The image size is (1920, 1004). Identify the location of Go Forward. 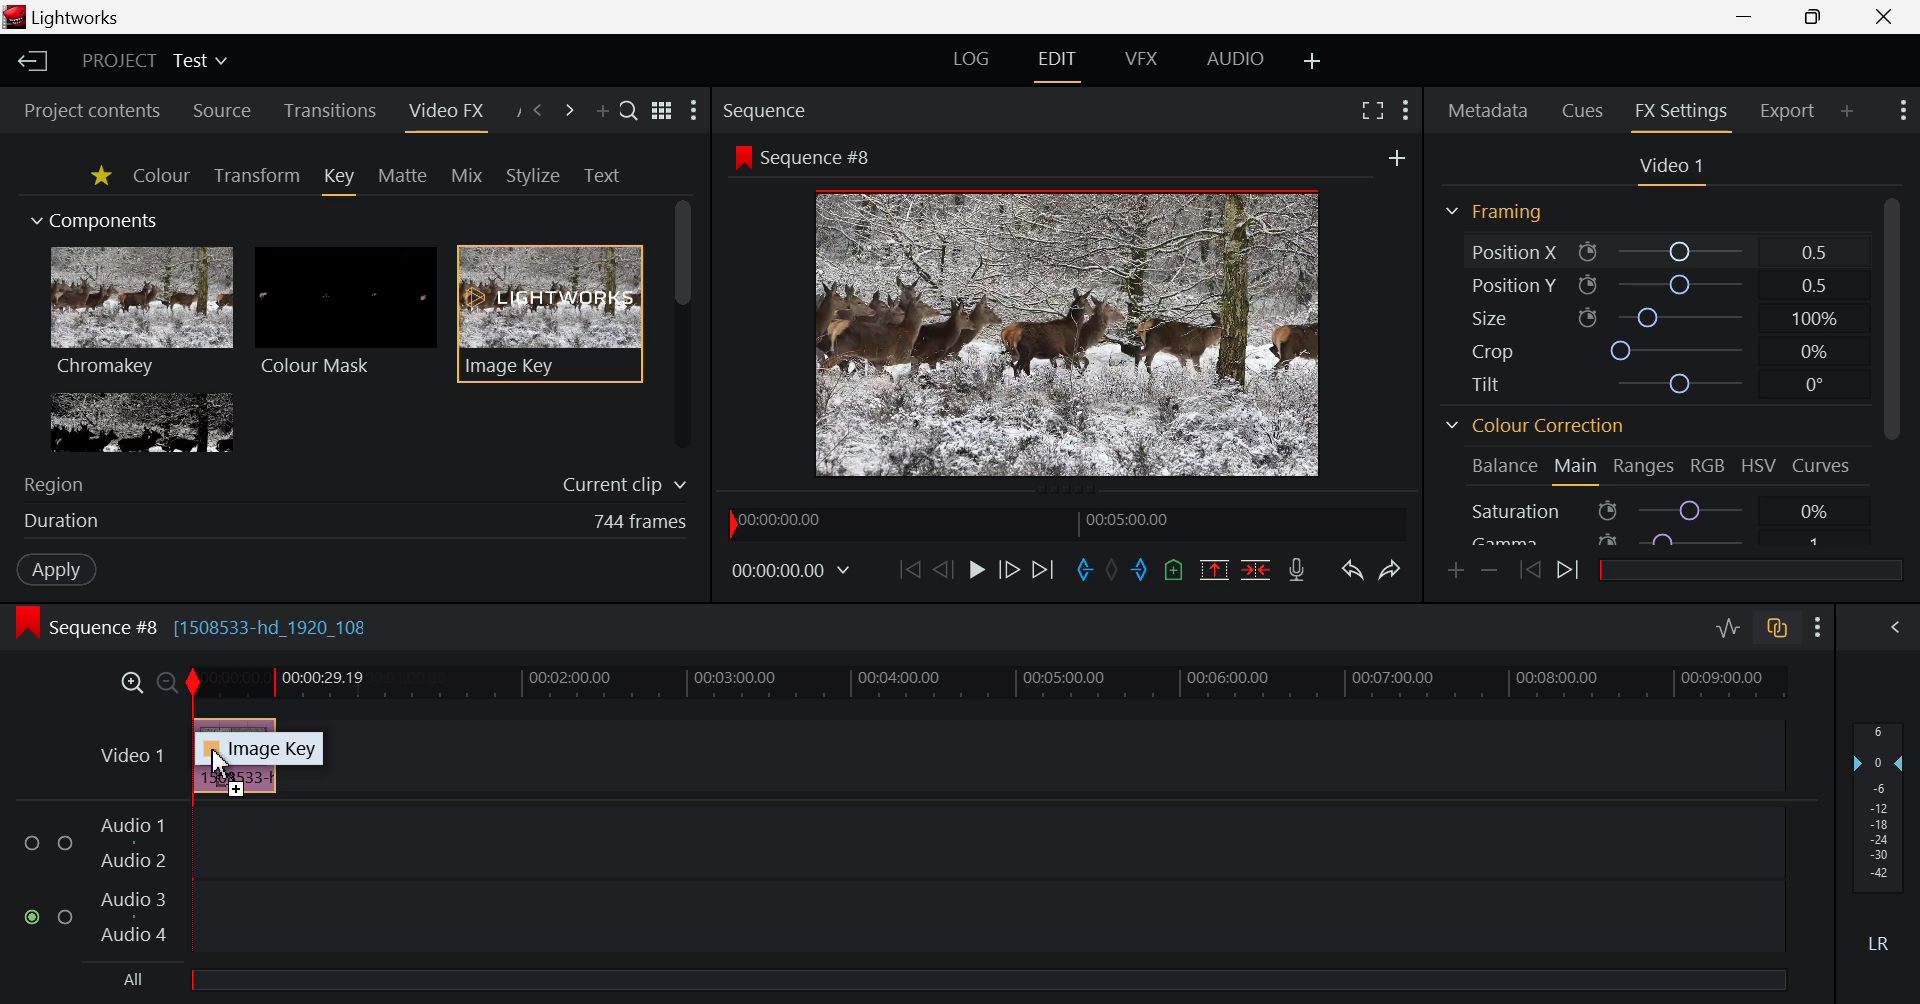
(1010, 569).